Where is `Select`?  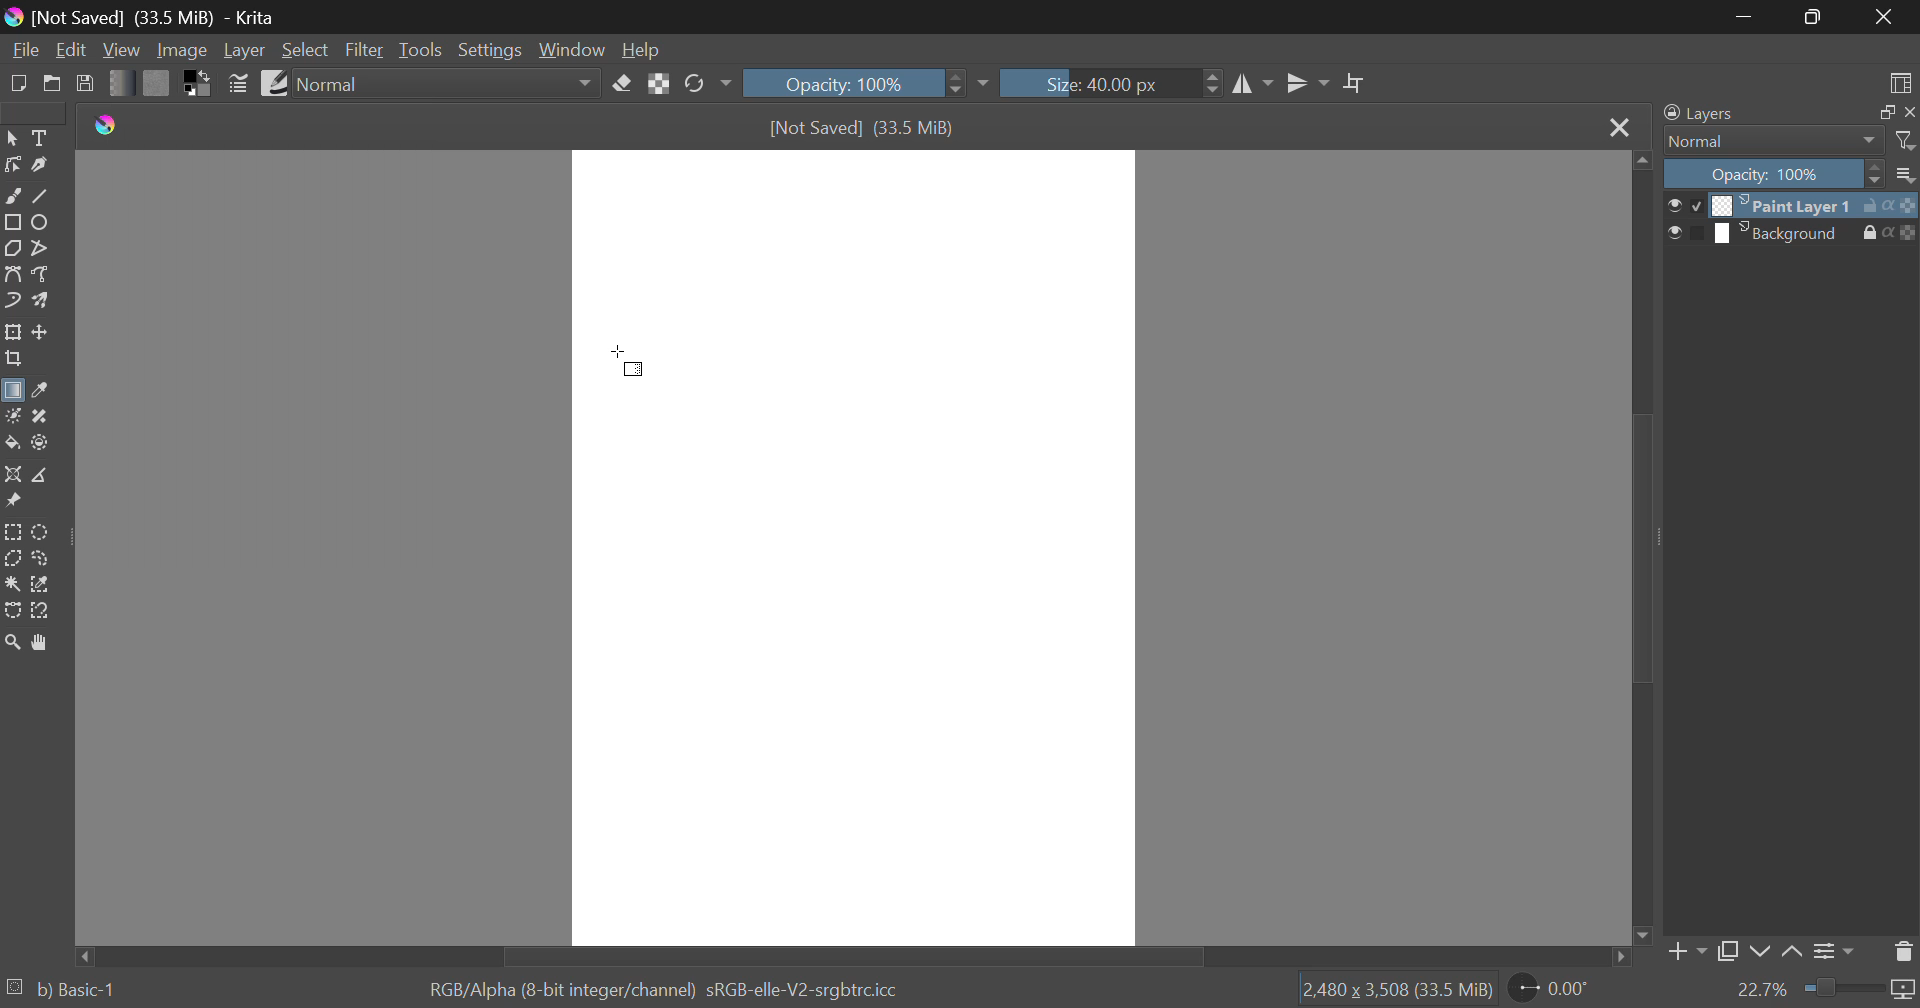
Select is located at coordinates (12, 136).